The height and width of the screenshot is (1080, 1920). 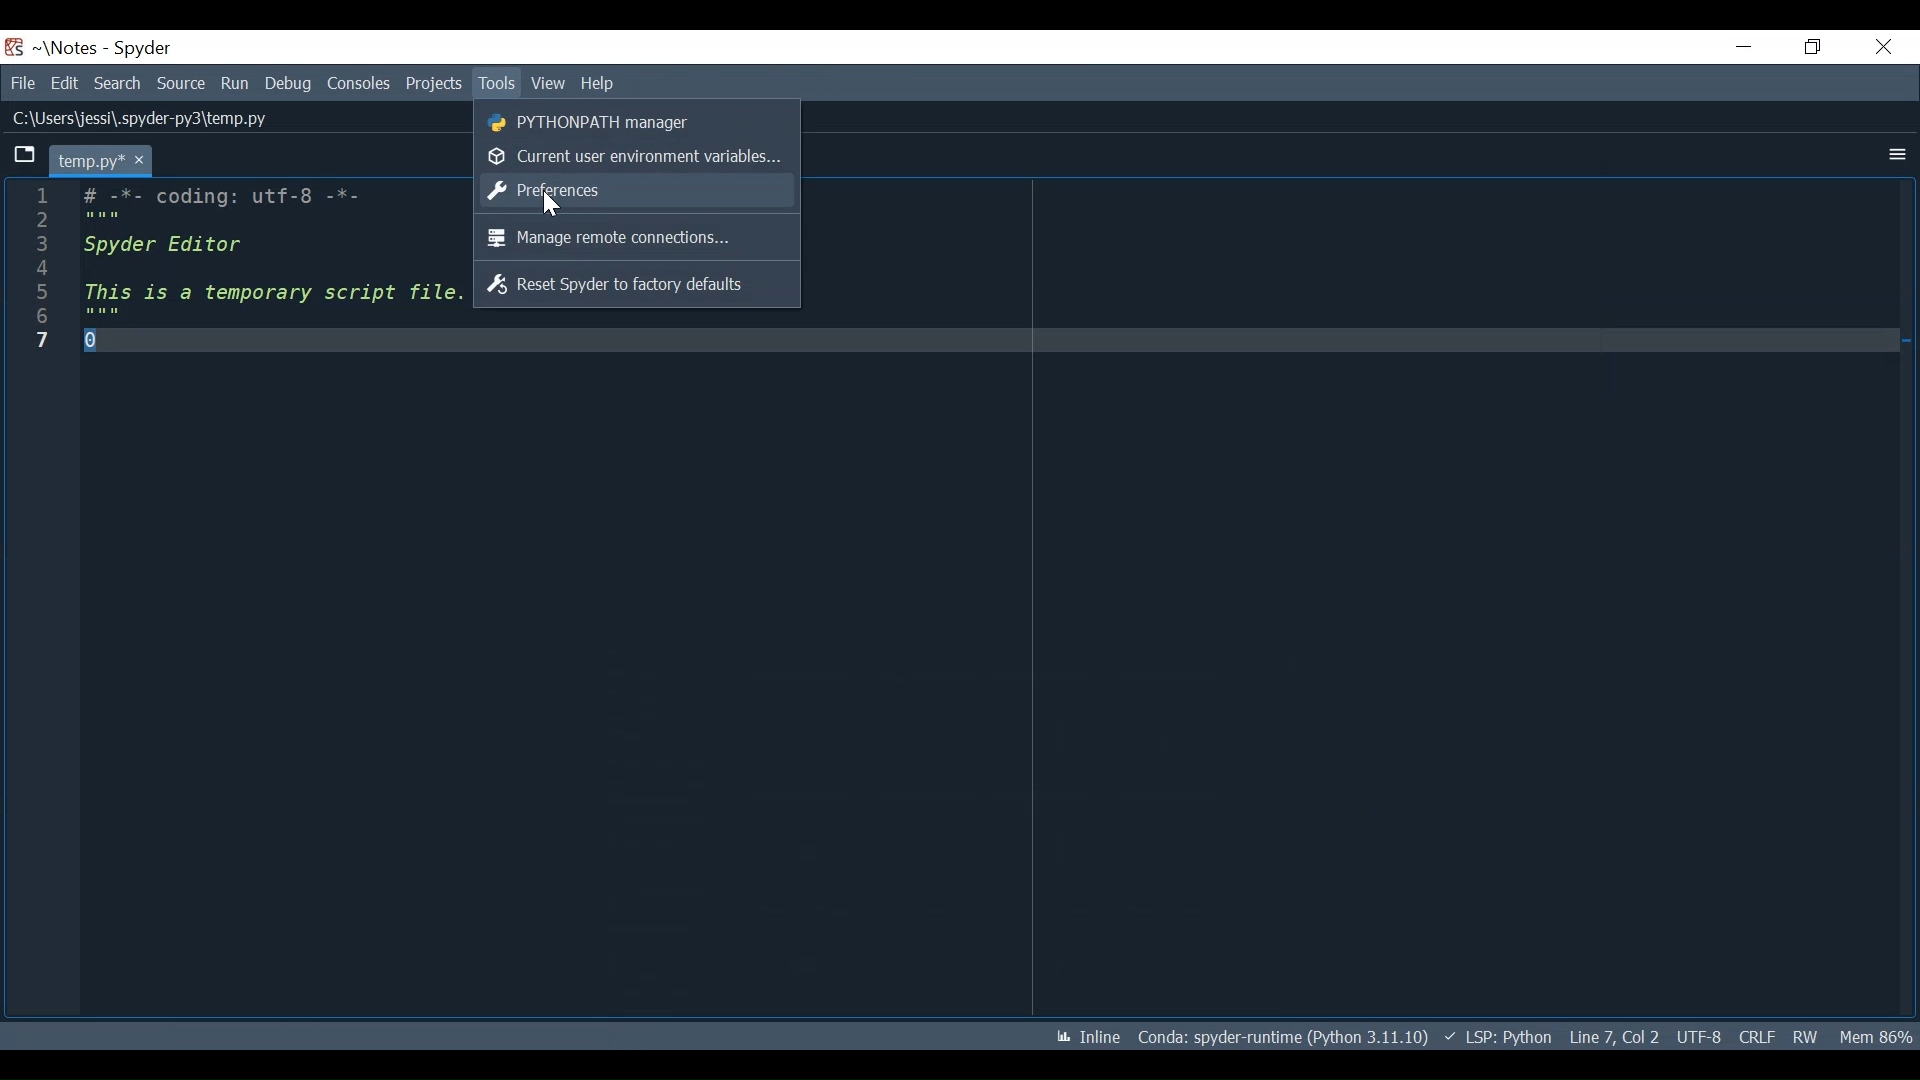 I want to click on Browse Tab, so click(x=22, y=155).